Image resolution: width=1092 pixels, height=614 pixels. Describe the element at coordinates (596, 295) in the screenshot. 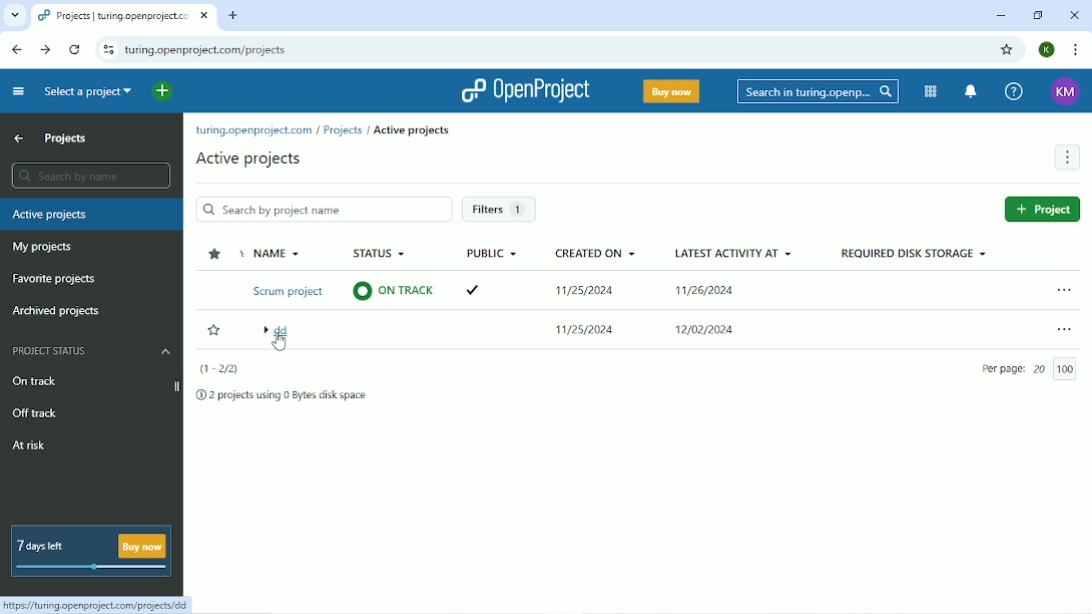

I see `Created on` at that location.